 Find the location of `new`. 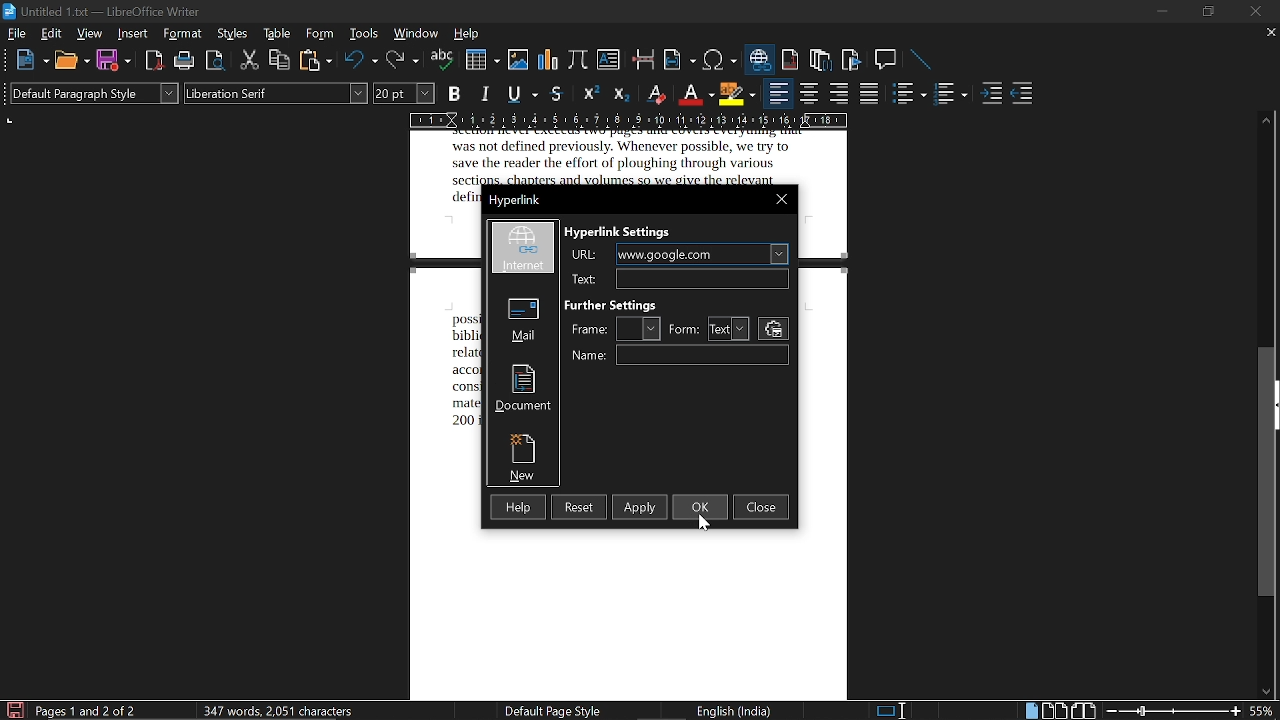

new is located at coordinates (522, 457).